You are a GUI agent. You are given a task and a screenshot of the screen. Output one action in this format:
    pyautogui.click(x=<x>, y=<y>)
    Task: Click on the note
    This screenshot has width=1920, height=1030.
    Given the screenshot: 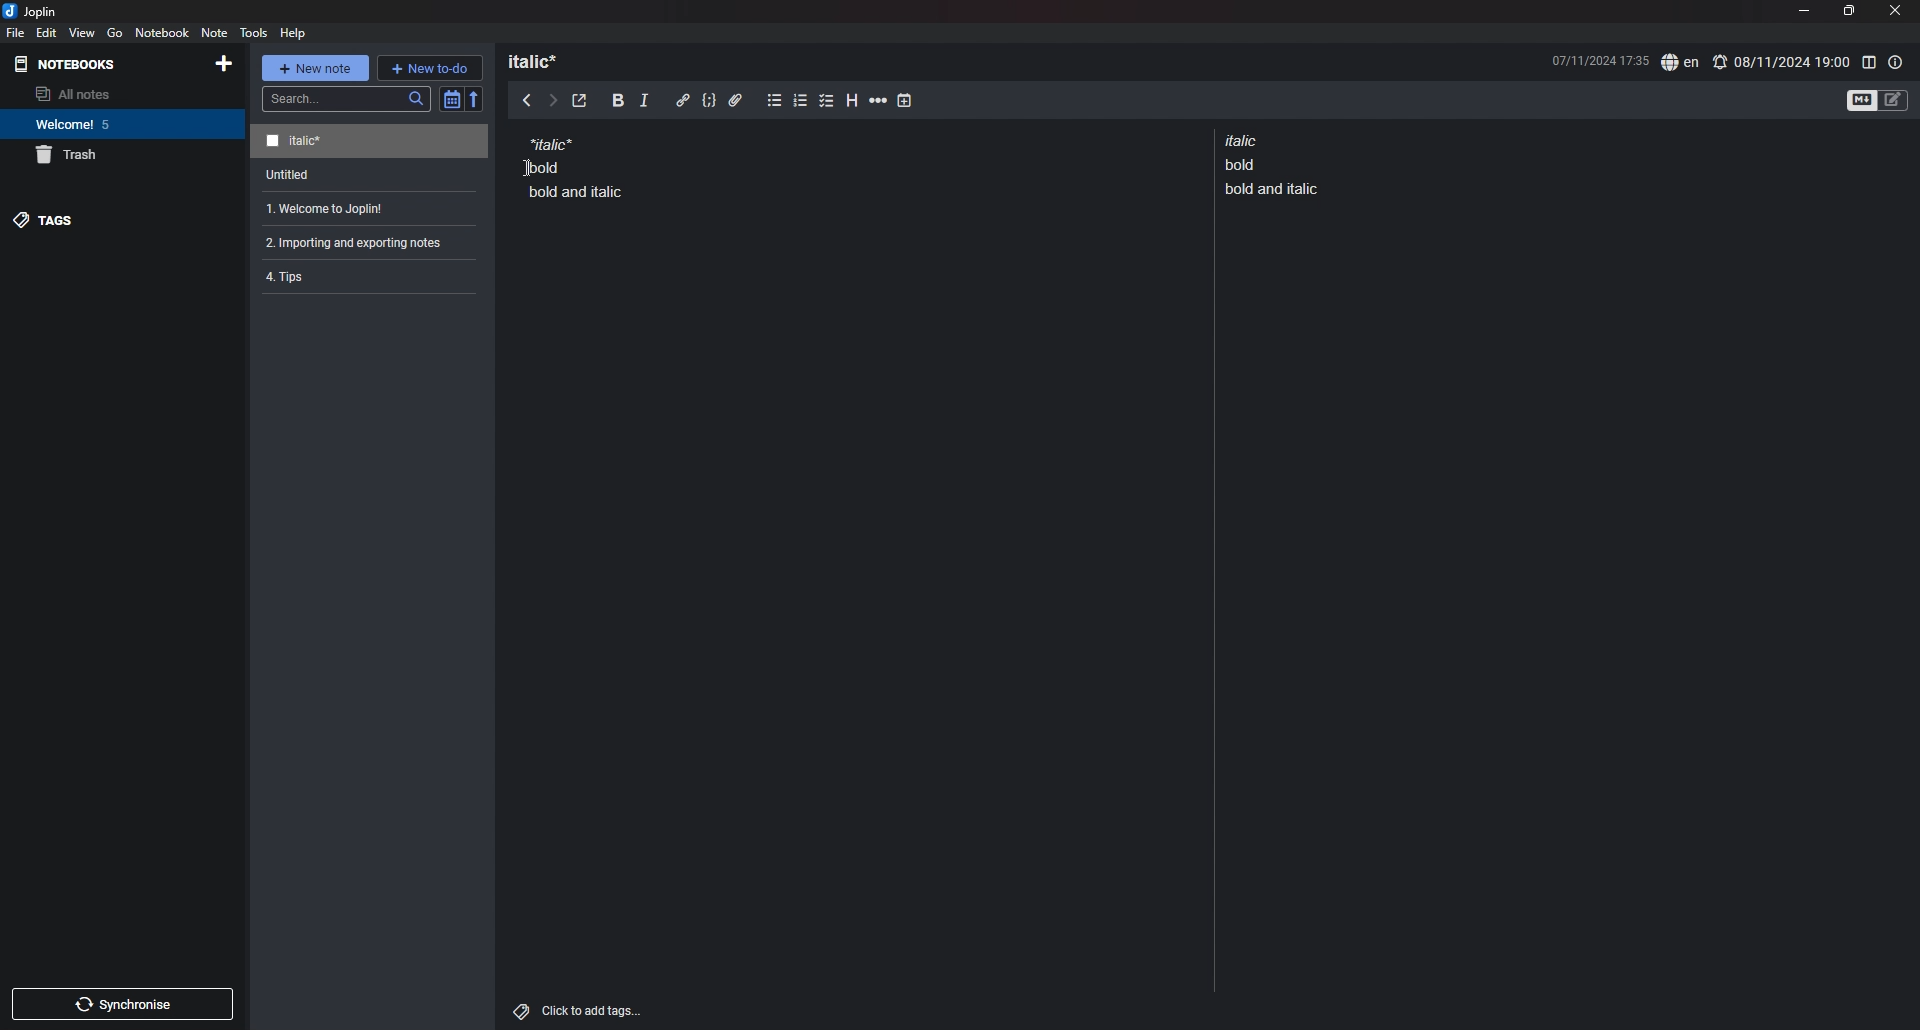 What is the action you would take?
    pyautogui.click(x=361, y=242)
    